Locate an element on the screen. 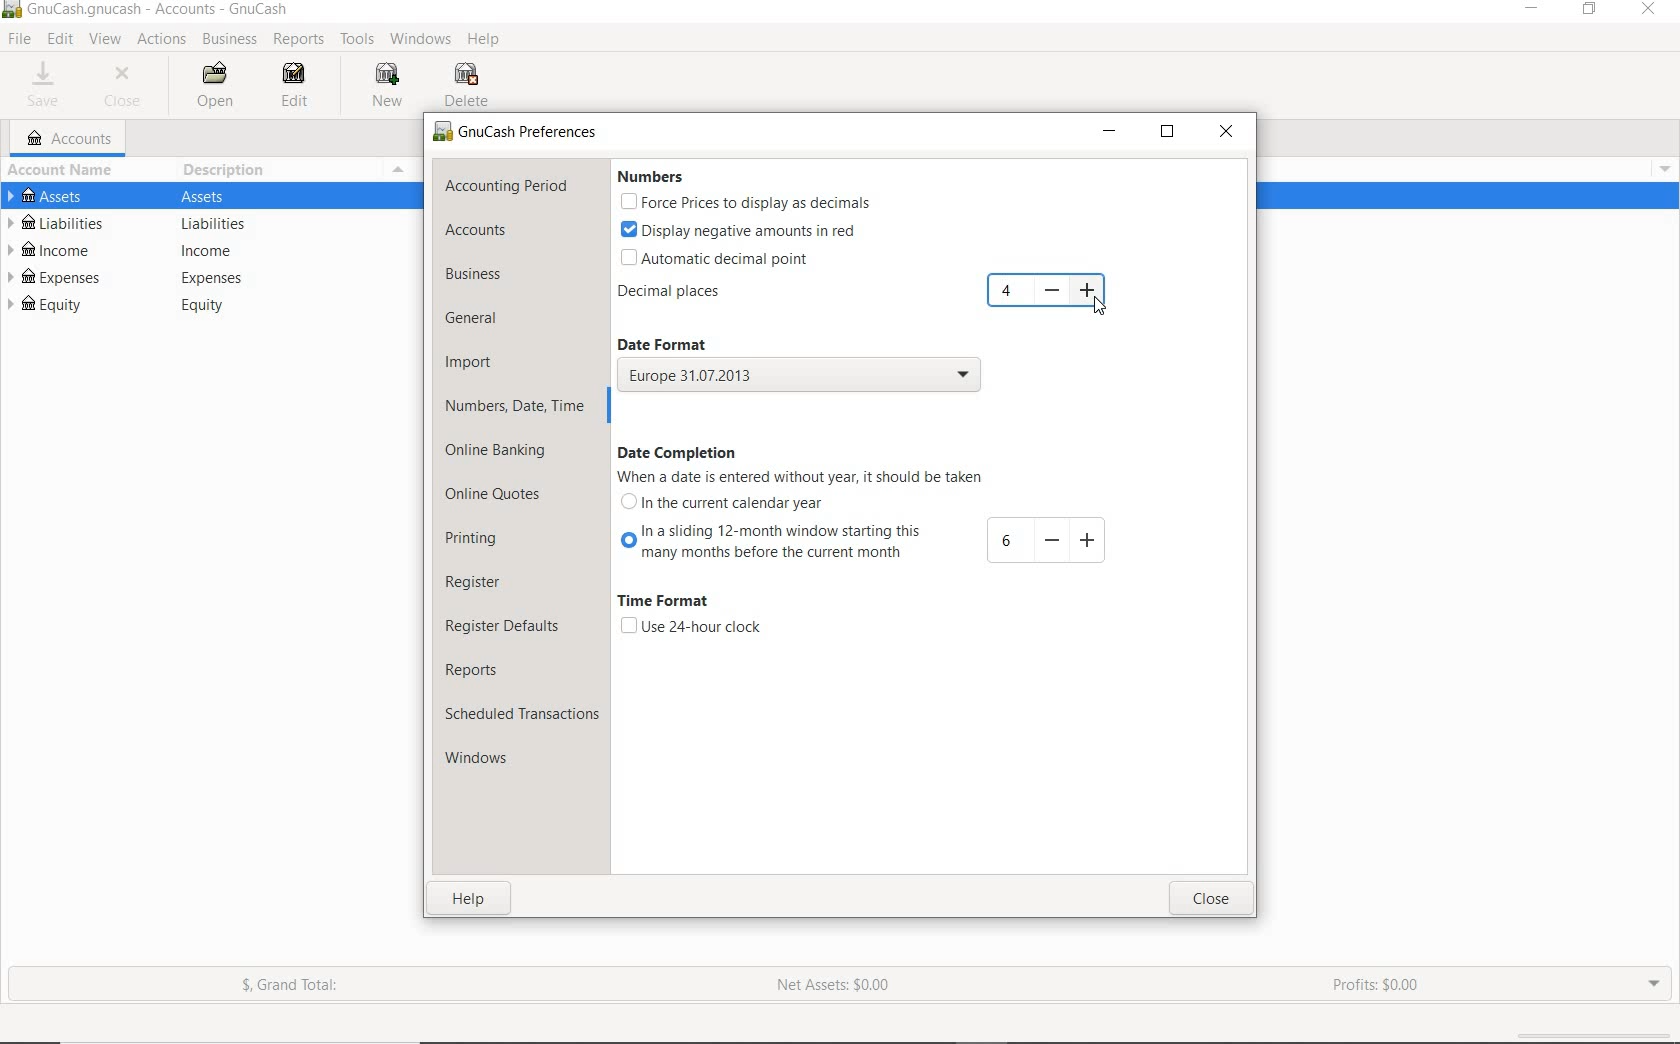  ACCOUNT NAME is located at coordinates (64, 169).